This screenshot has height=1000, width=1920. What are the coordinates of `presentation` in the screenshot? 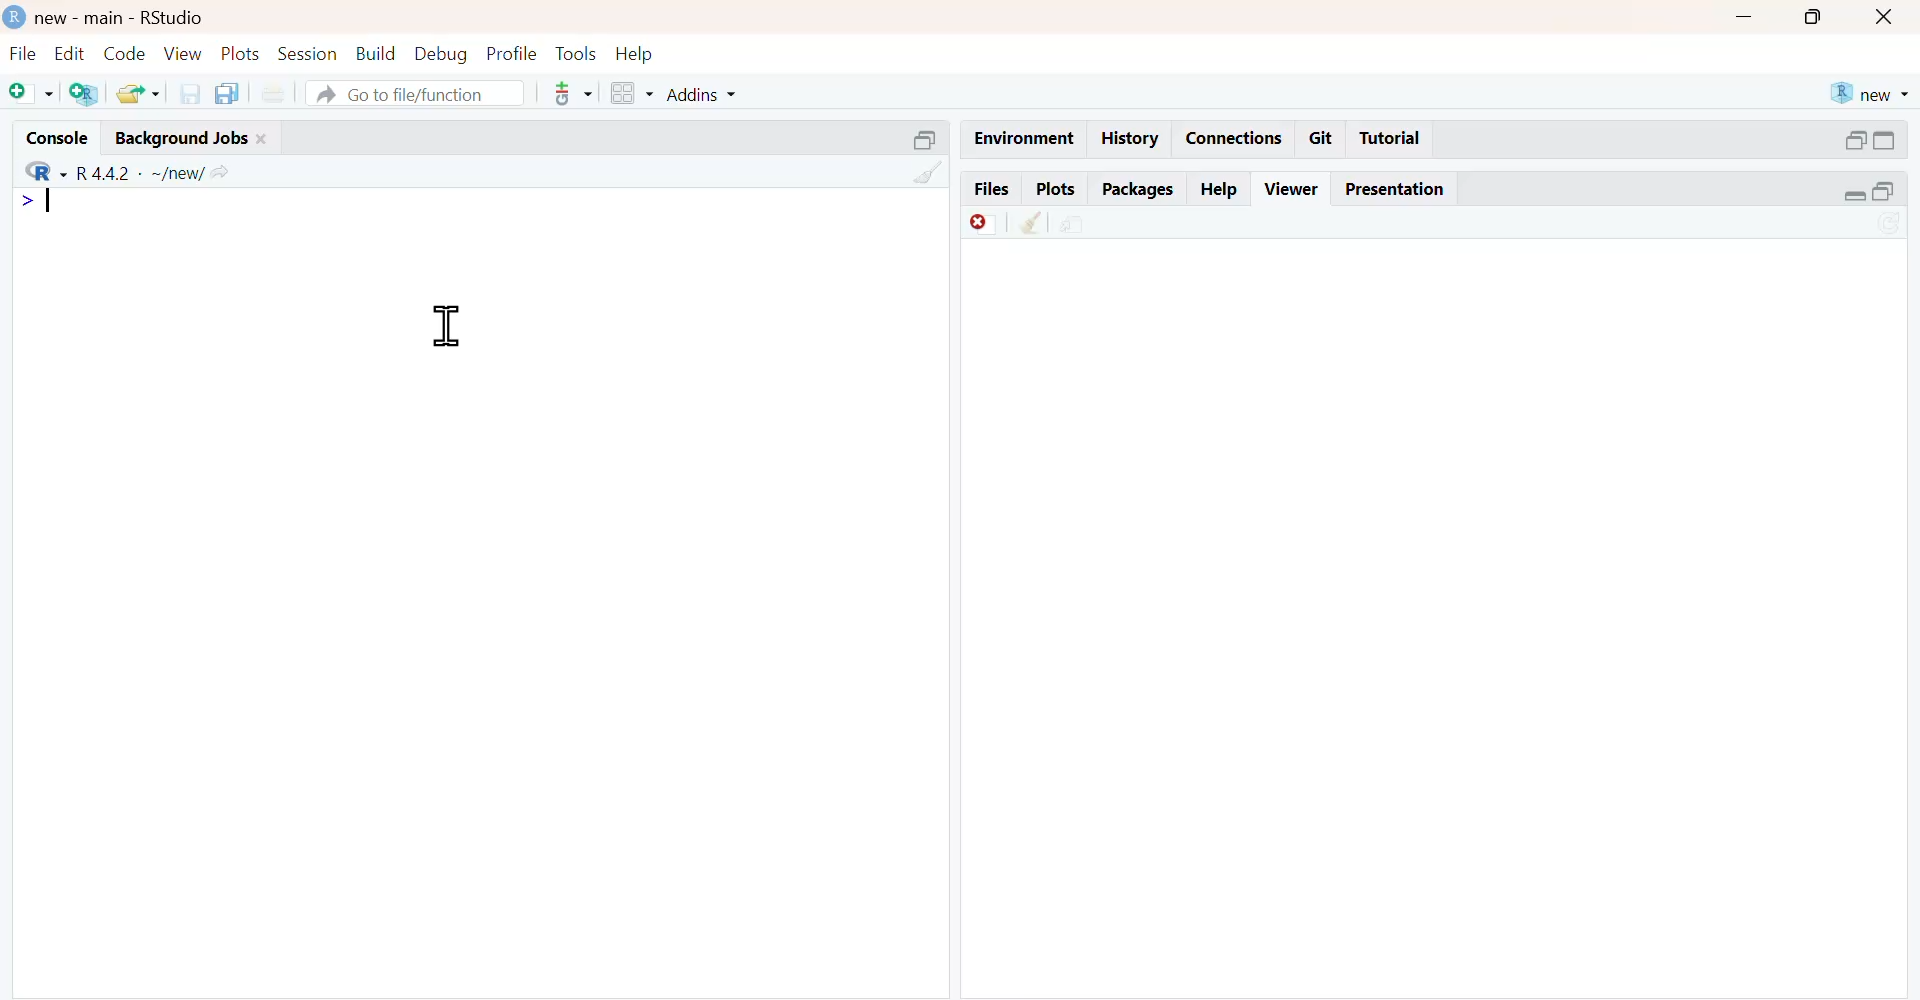 It's located at (1400, 191).